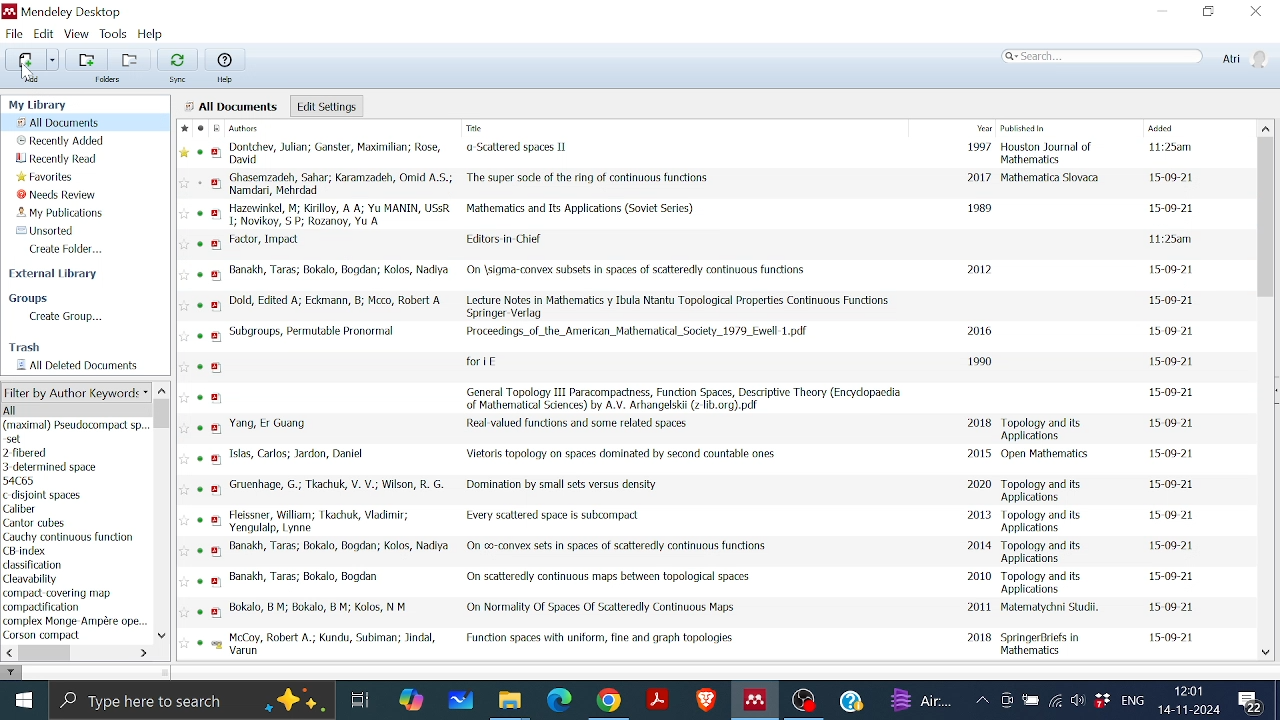  I want to click on Trash, so click(24, 346).